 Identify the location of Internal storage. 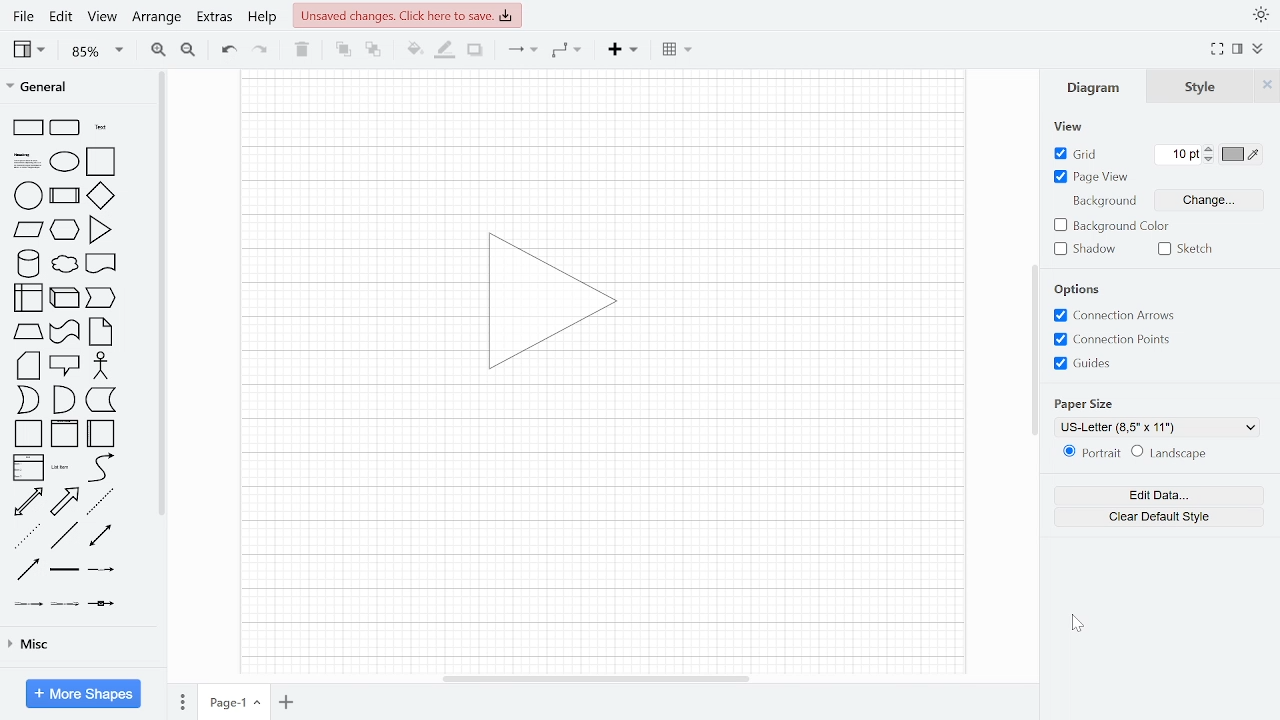
(28, 298).